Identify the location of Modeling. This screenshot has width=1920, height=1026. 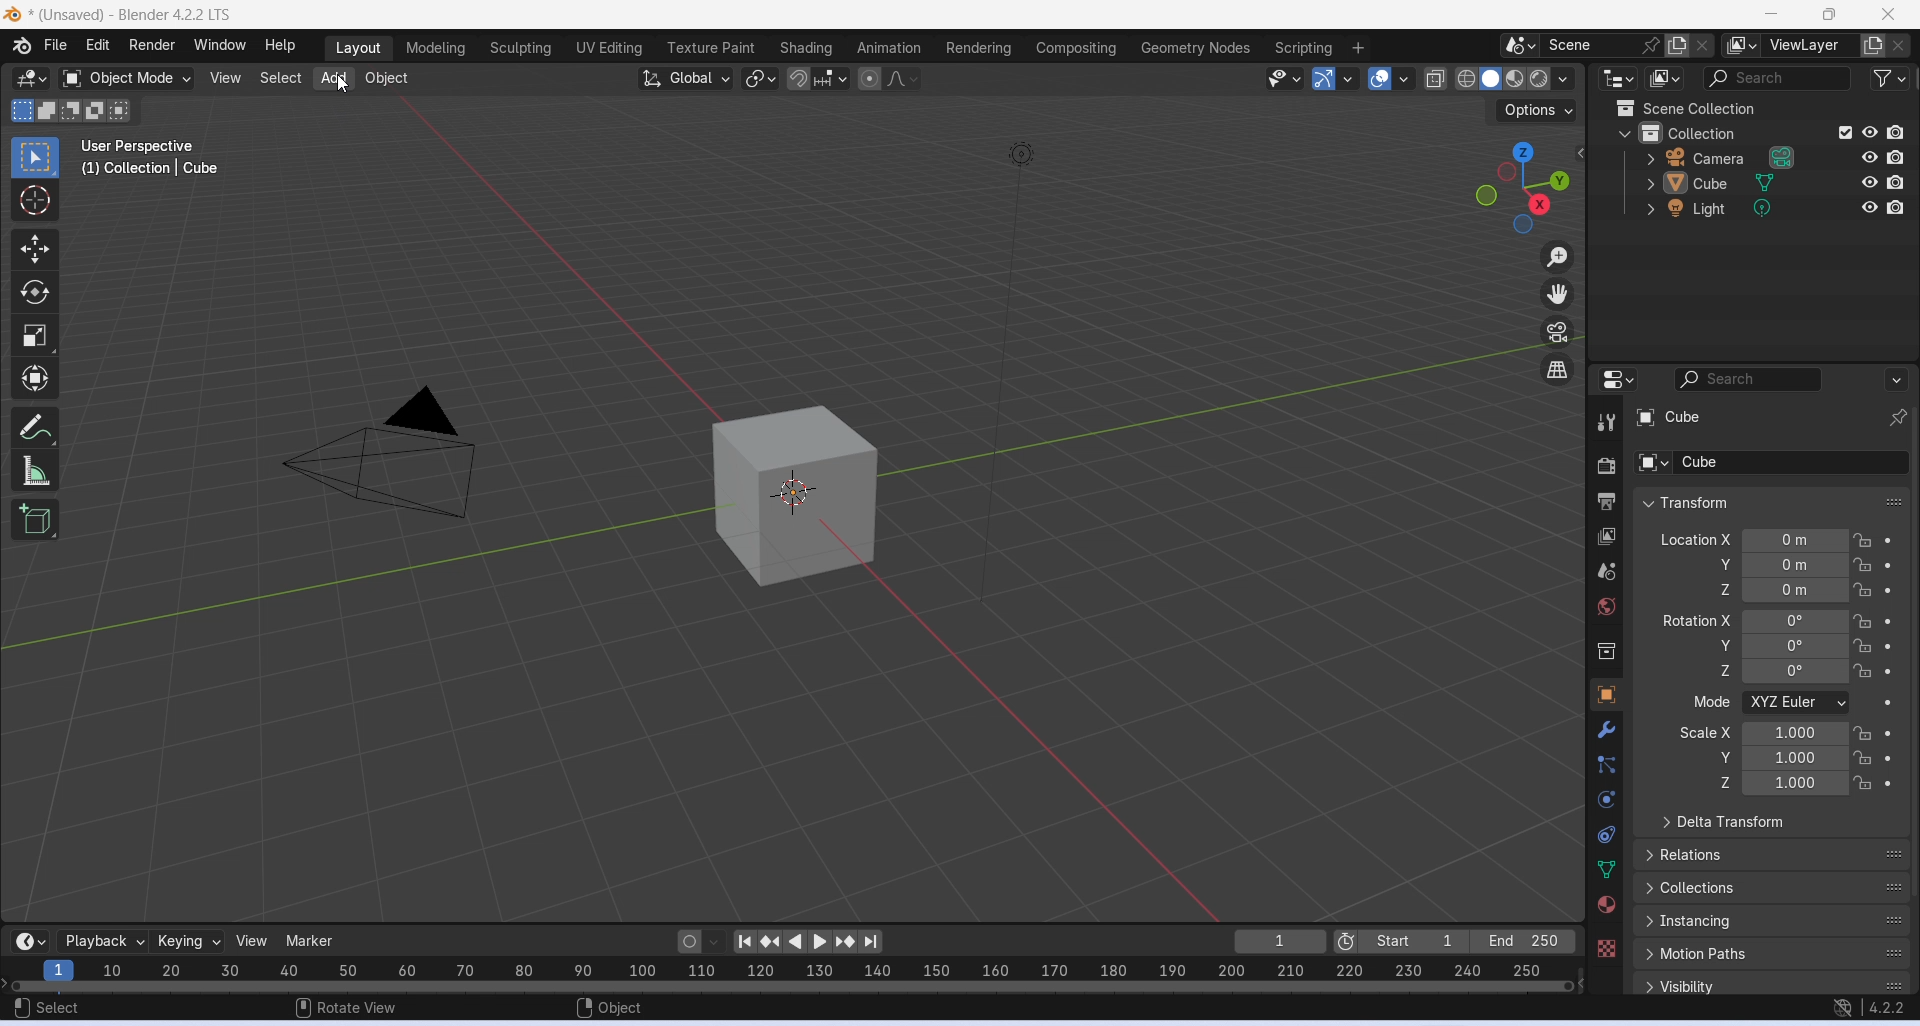
(435, 48).